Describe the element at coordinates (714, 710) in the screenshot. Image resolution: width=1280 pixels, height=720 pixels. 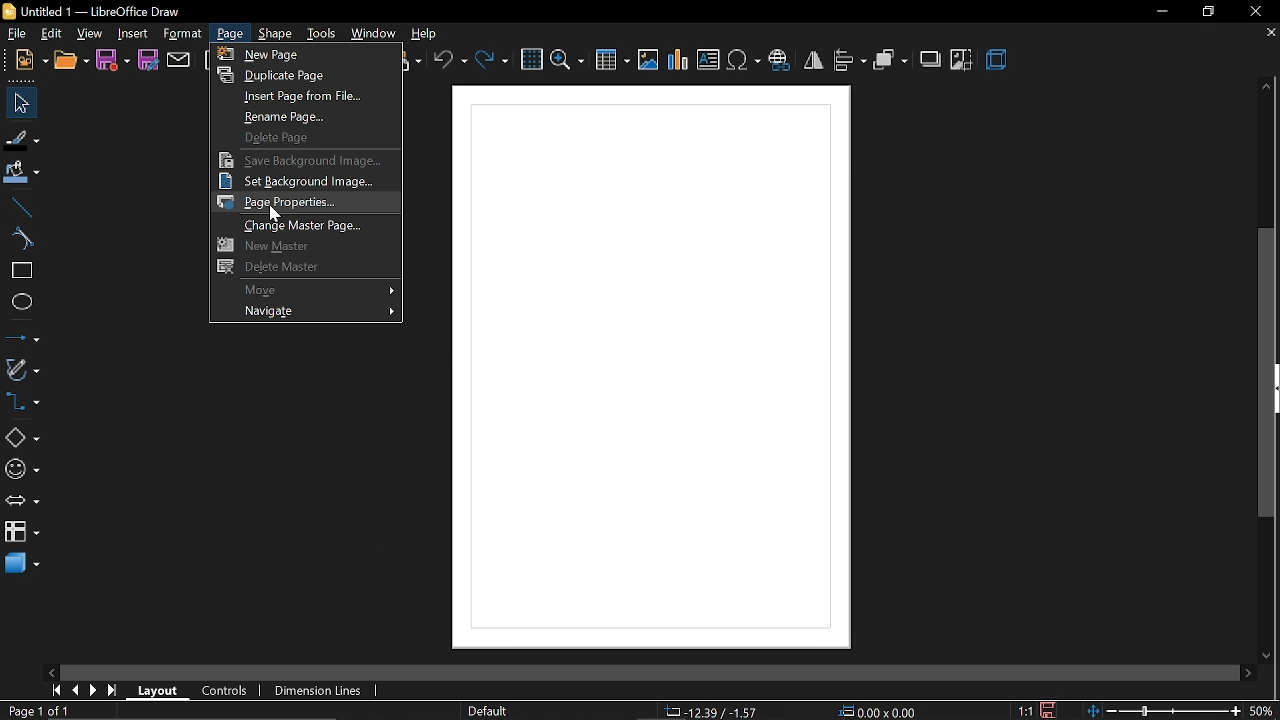
I see `-12.39/-1.57 - co-ordinate` at that location.